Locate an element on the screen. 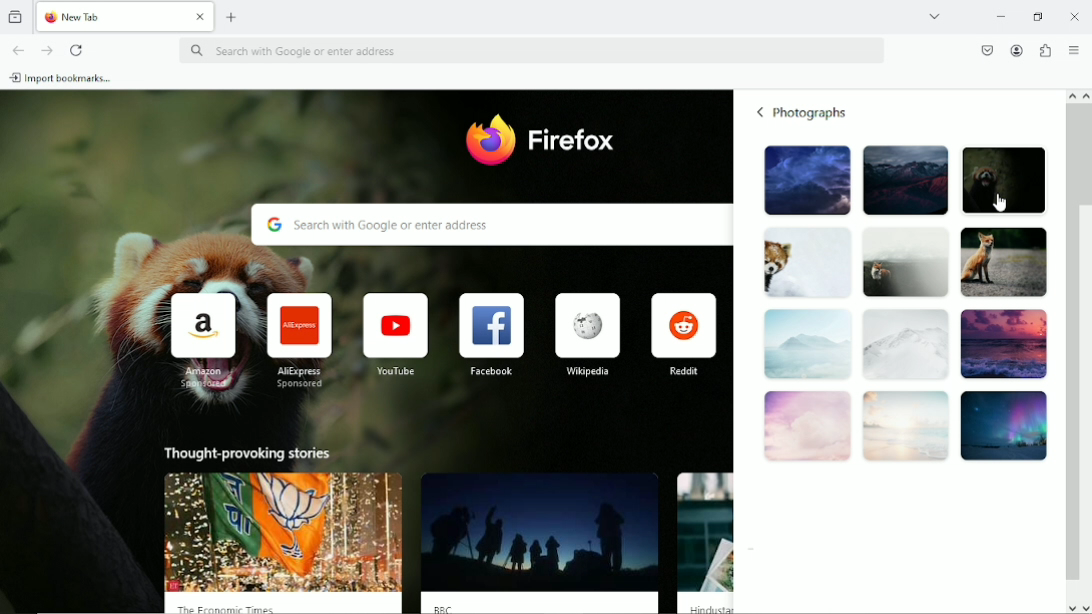 The height and width of the screenshot is (614, 1092). Firefox is located at coordinates (574, 141).